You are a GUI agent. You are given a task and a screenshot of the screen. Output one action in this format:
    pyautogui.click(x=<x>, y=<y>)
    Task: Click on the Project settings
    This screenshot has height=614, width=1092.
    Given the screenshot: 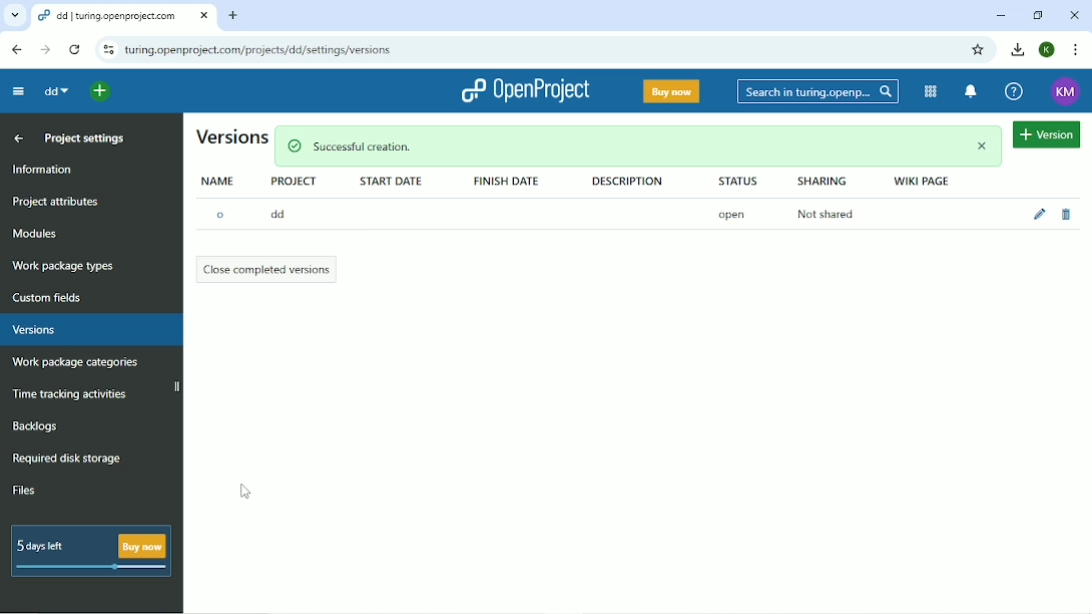 What is the action you would take?
    pyautogui.click(x=84, y=137)
    